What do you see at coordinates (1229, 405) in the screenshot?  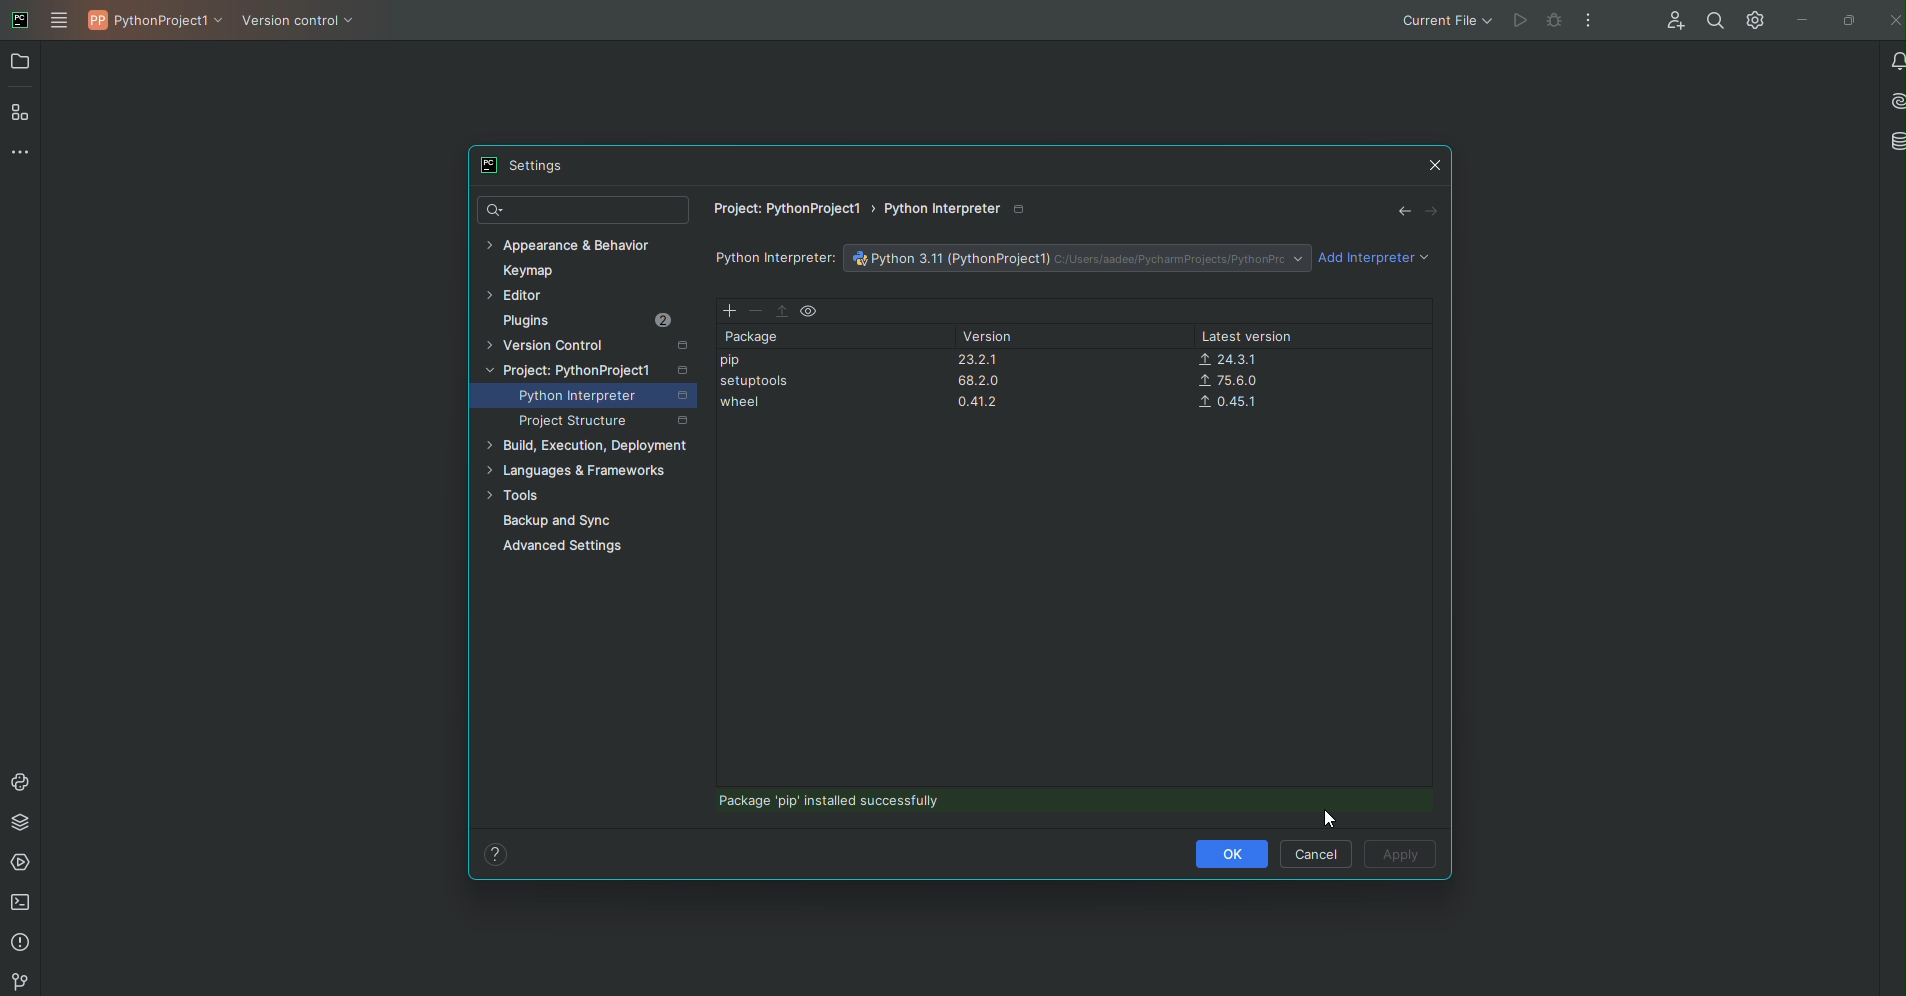 I see `0.45.1` at bounding box center [1229, 405].